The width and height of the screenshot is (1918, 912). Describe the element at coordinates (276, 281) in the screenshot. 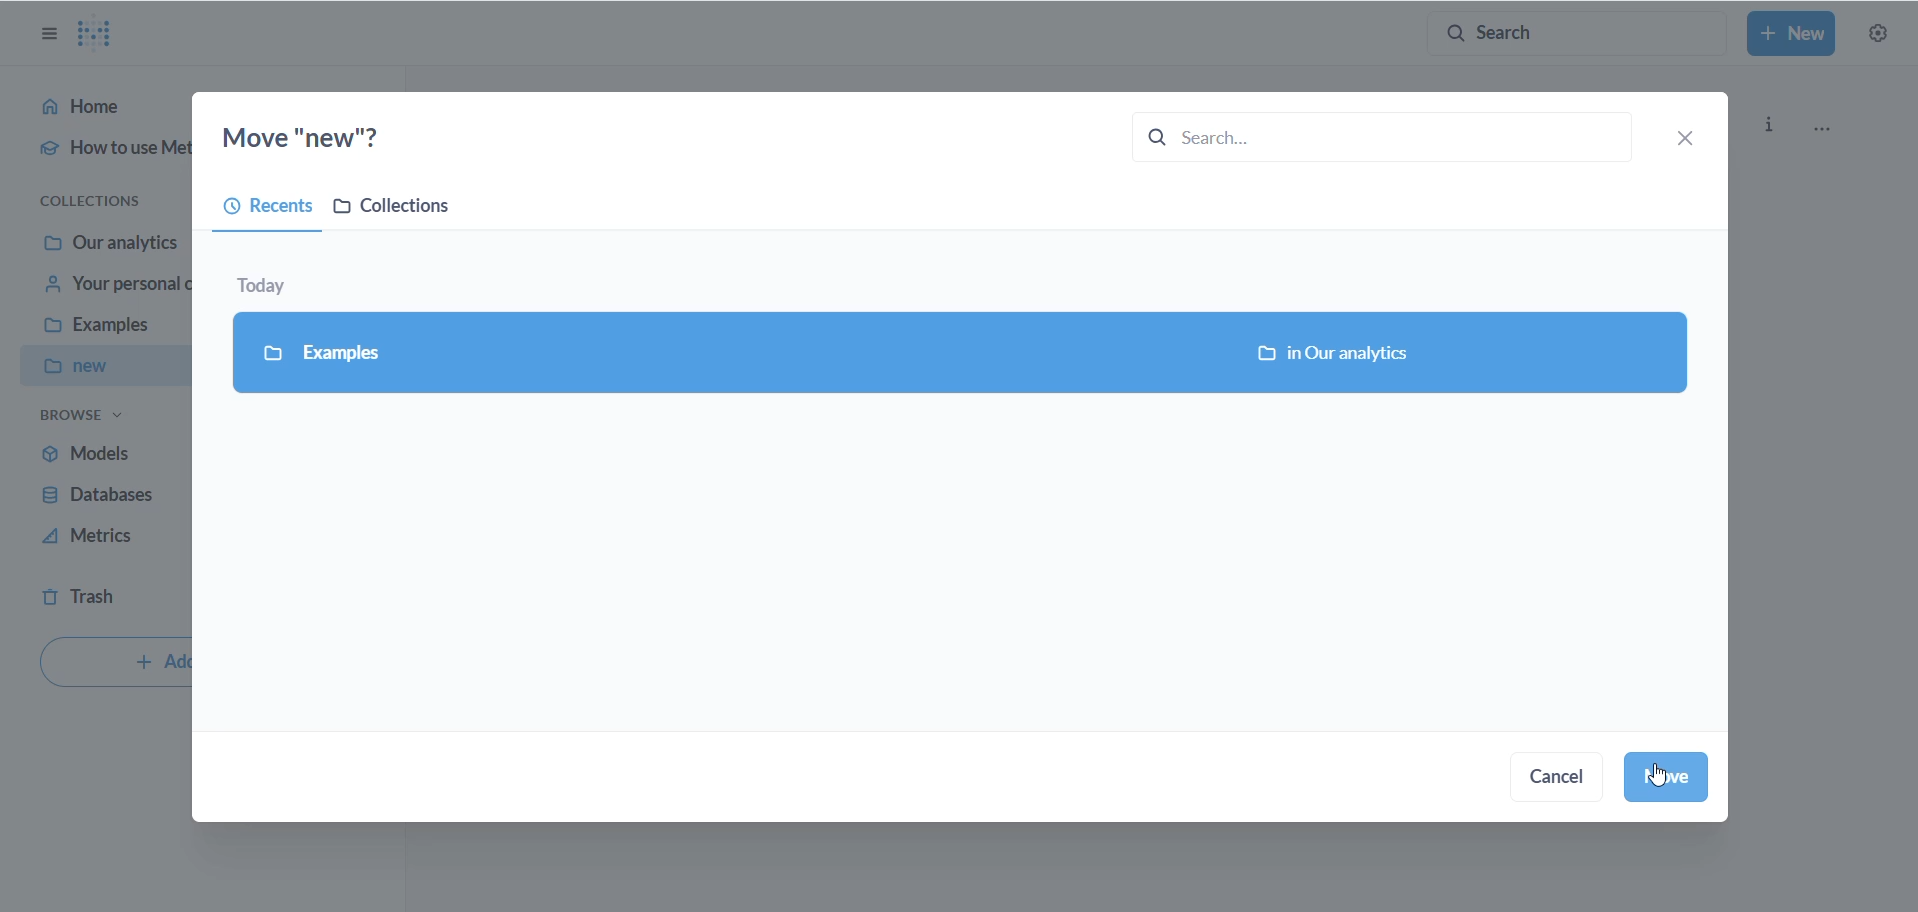

I see `TODAY` at that location.